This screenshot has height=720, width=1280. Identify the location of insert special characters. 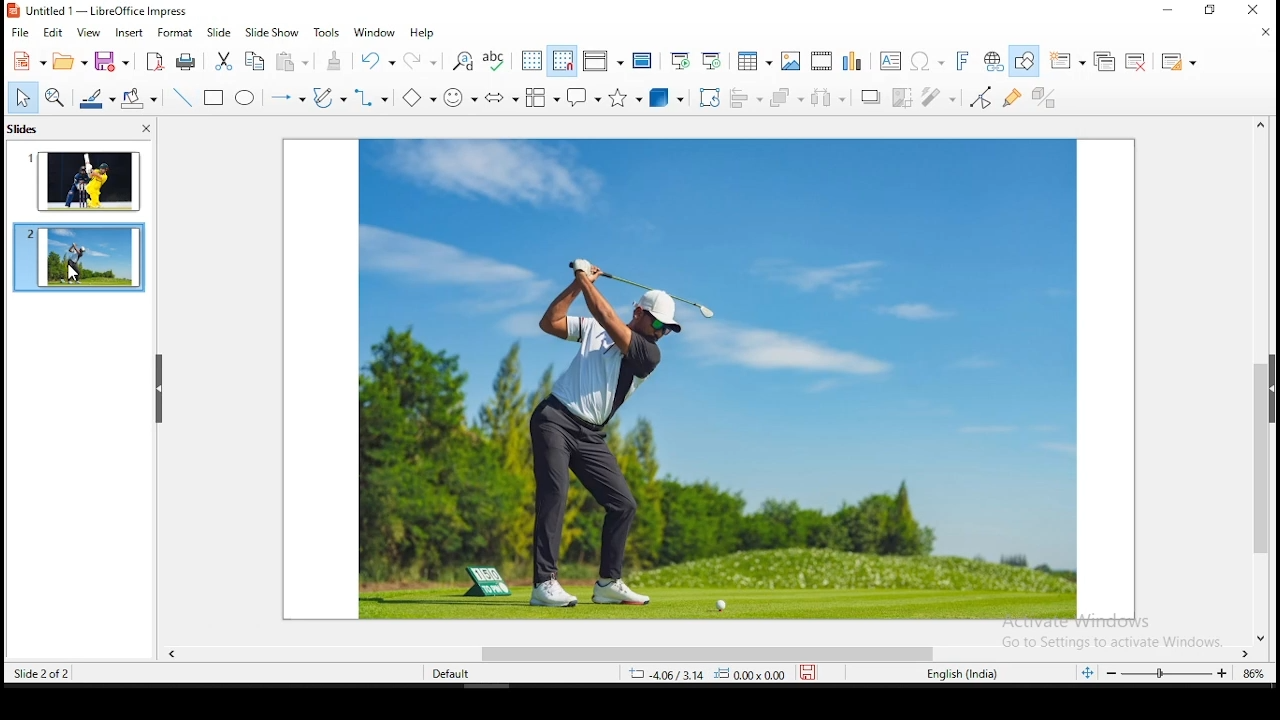
(924, 60).